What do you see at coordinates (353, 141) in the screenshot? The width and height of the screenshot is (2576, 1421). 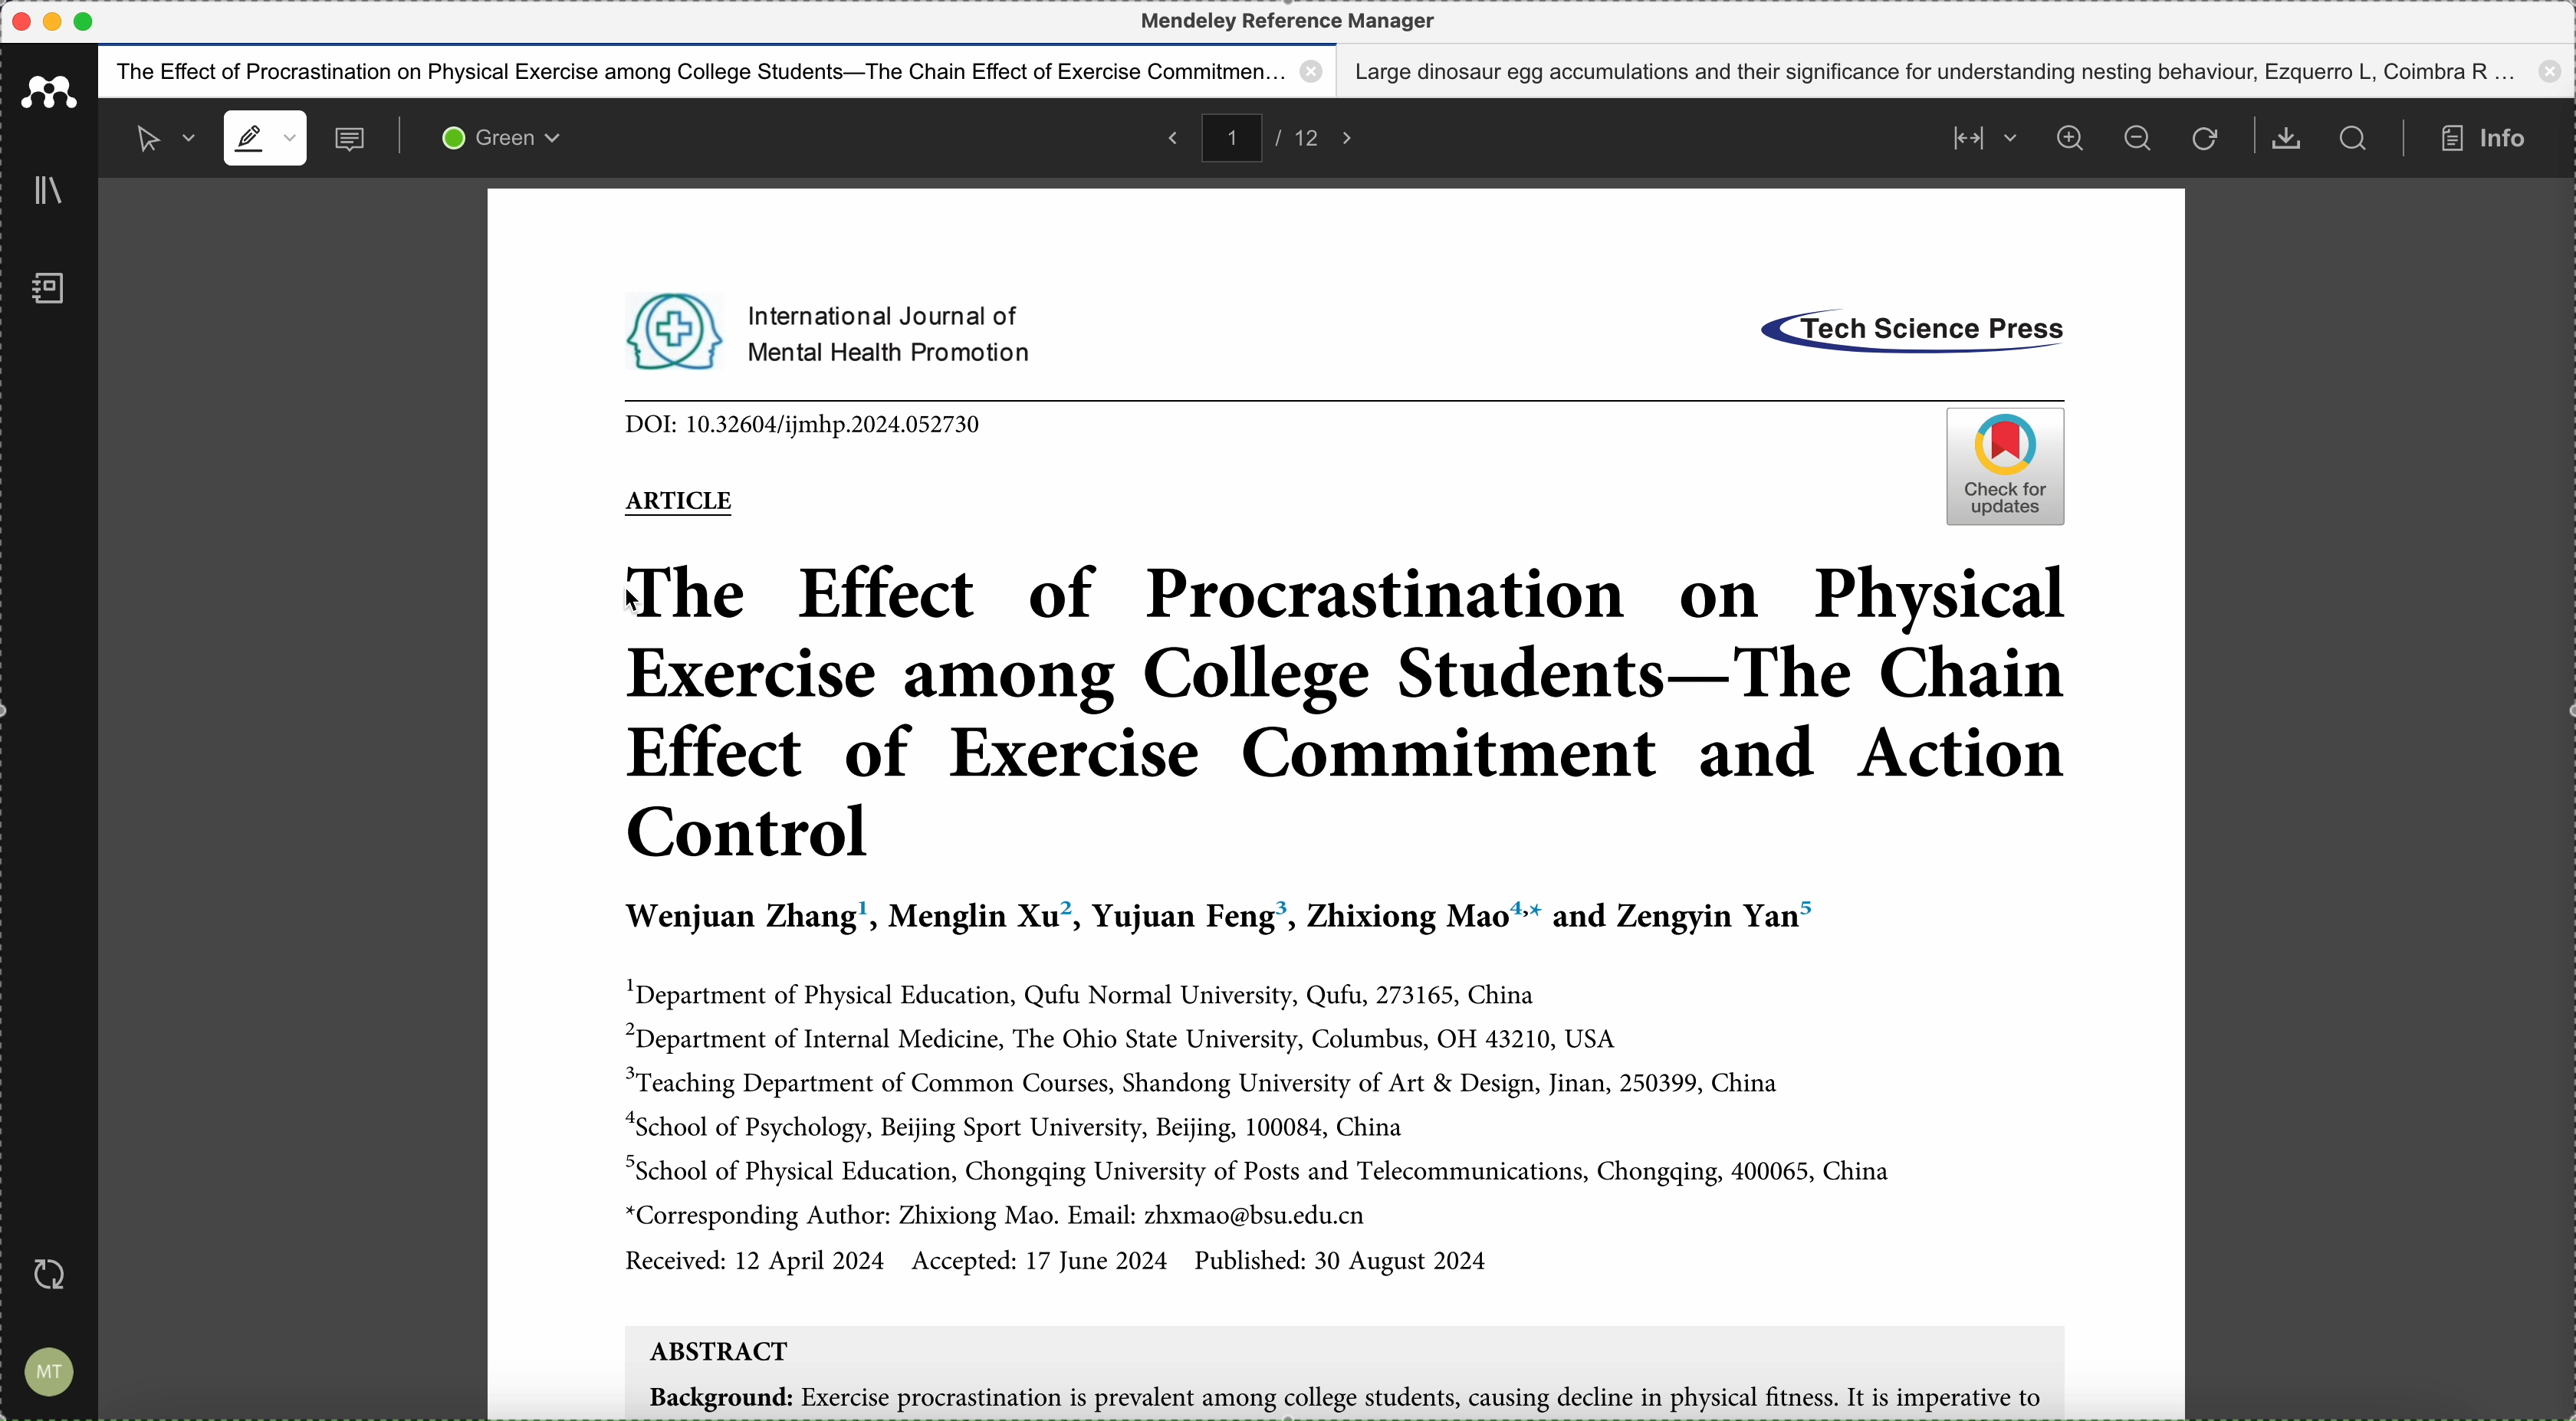 I see `comments` at bounding box center [353, 141].